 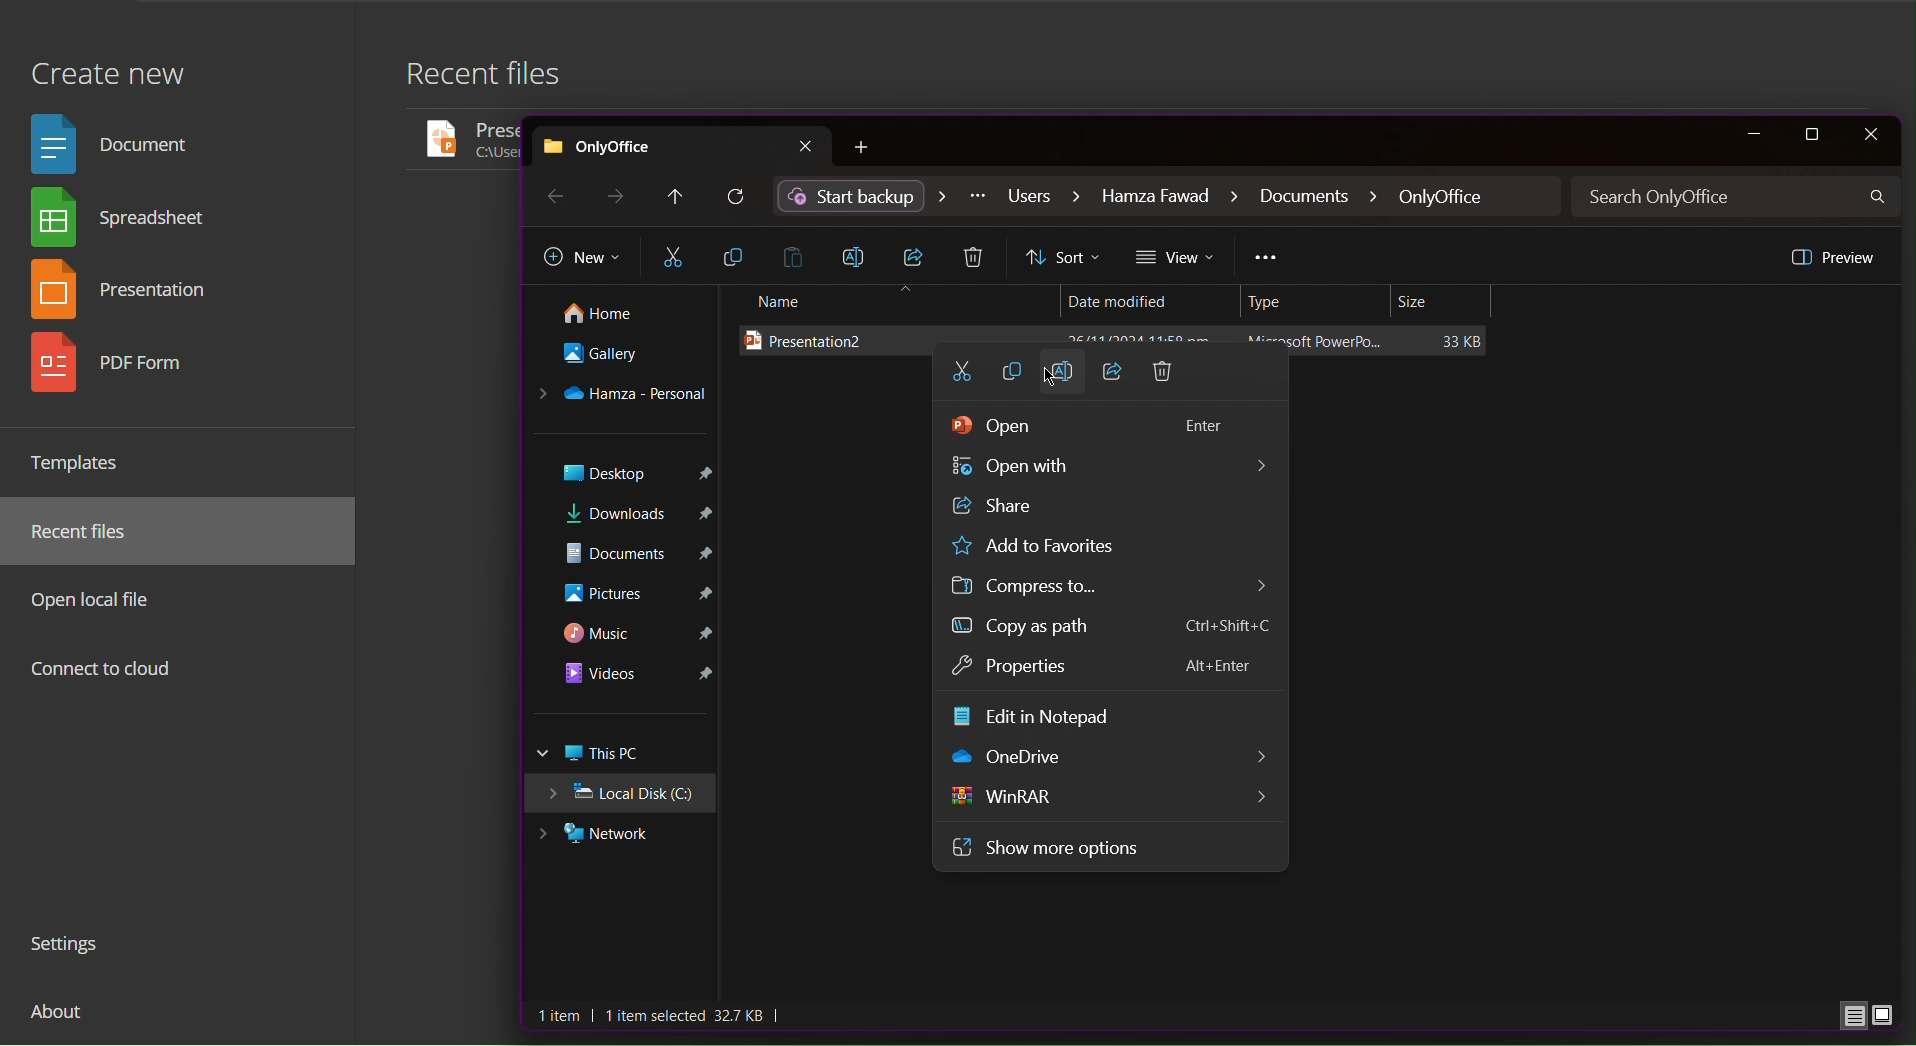 I want to click on Share, so click(x=1079, y=508).